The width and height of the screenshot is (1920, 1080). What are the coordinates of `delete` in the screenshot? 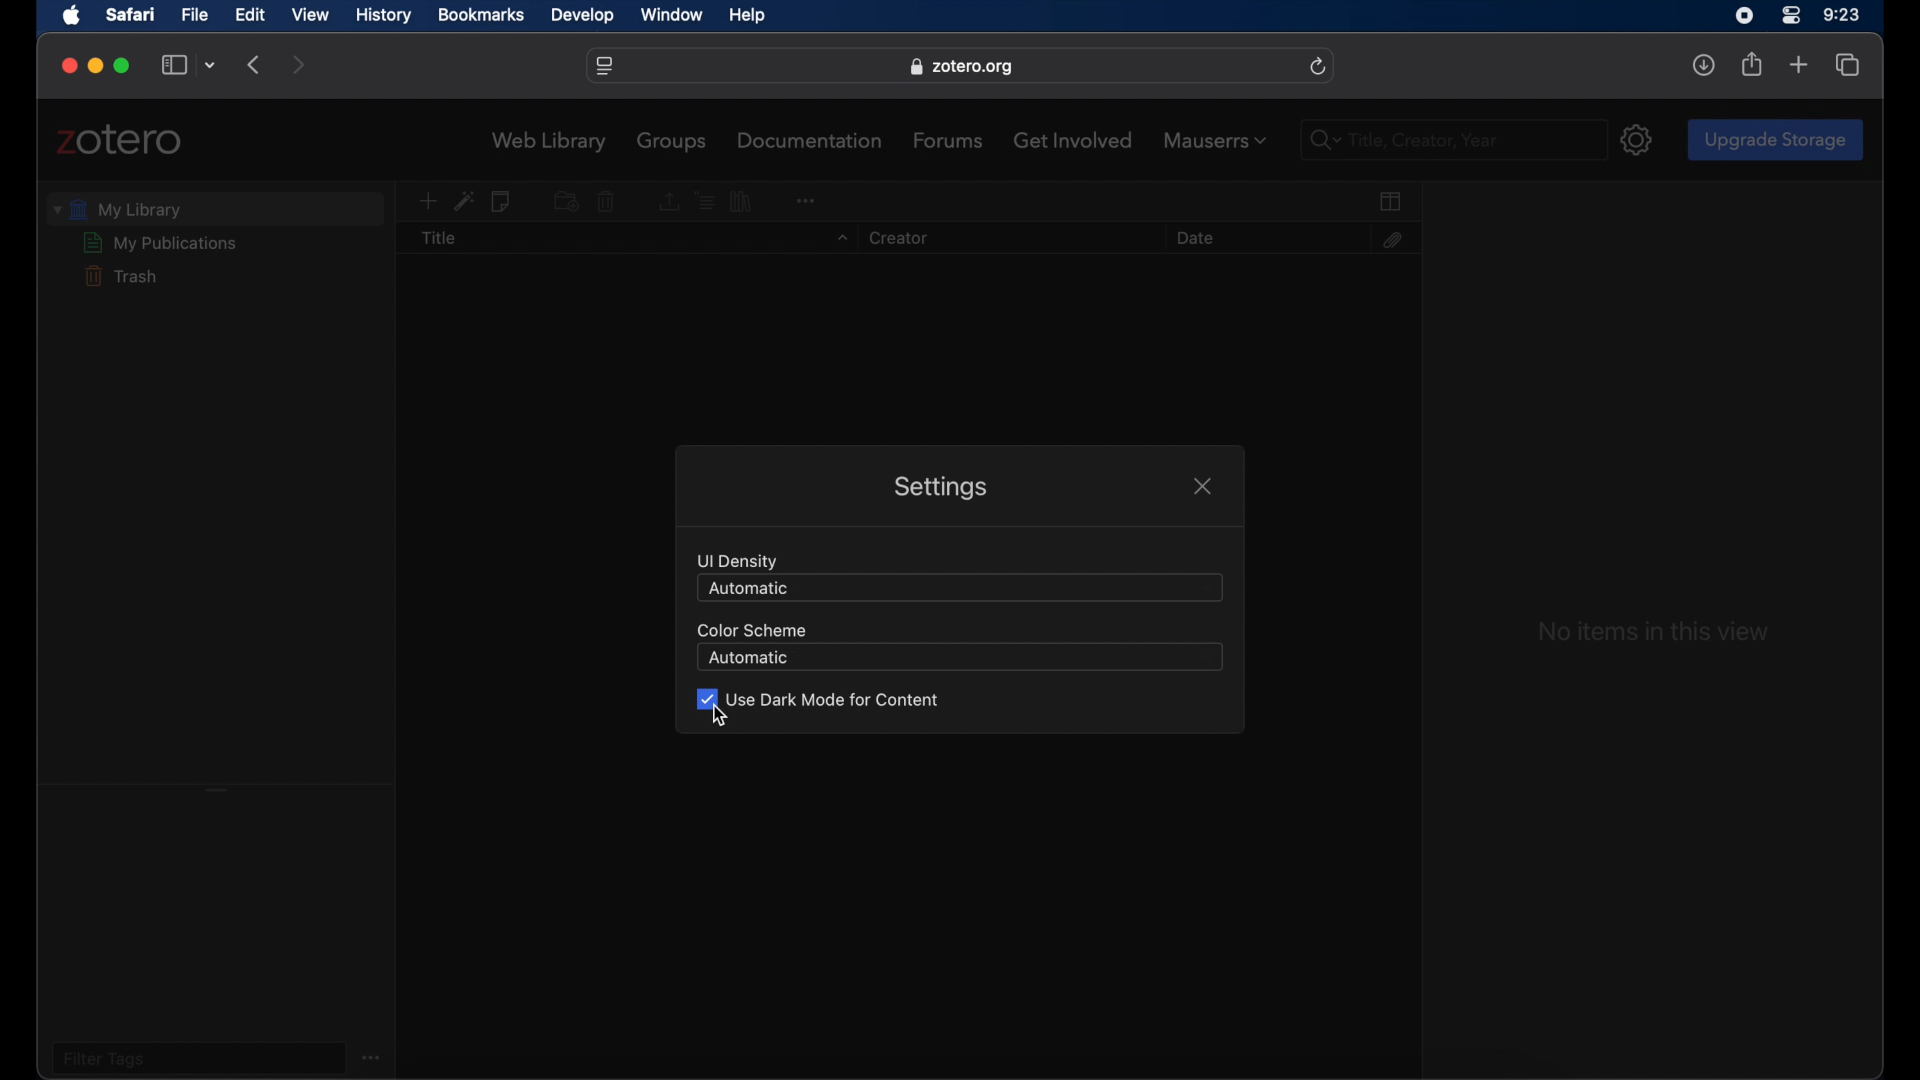 It's located at (606, 202).